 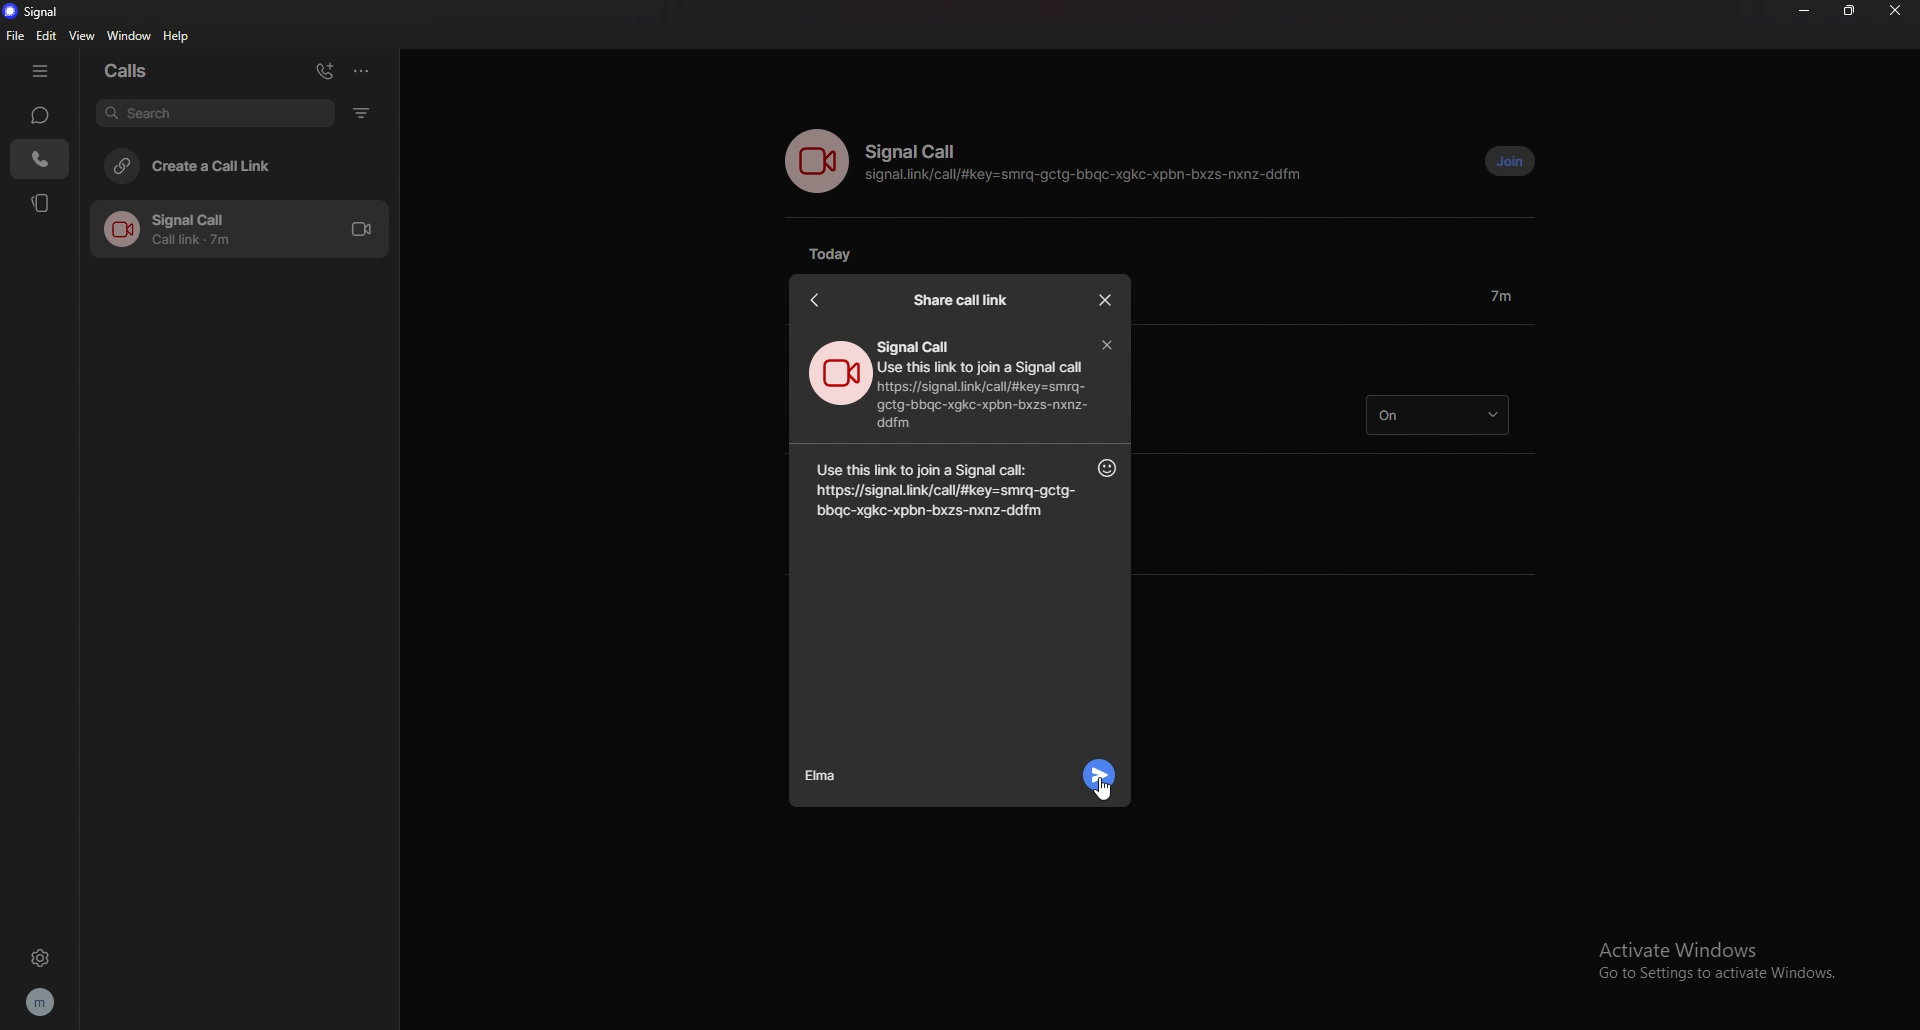 What do you see at coordinates (238, 229) in the screenshot?
I see `call` at bounding box center [238, 229].